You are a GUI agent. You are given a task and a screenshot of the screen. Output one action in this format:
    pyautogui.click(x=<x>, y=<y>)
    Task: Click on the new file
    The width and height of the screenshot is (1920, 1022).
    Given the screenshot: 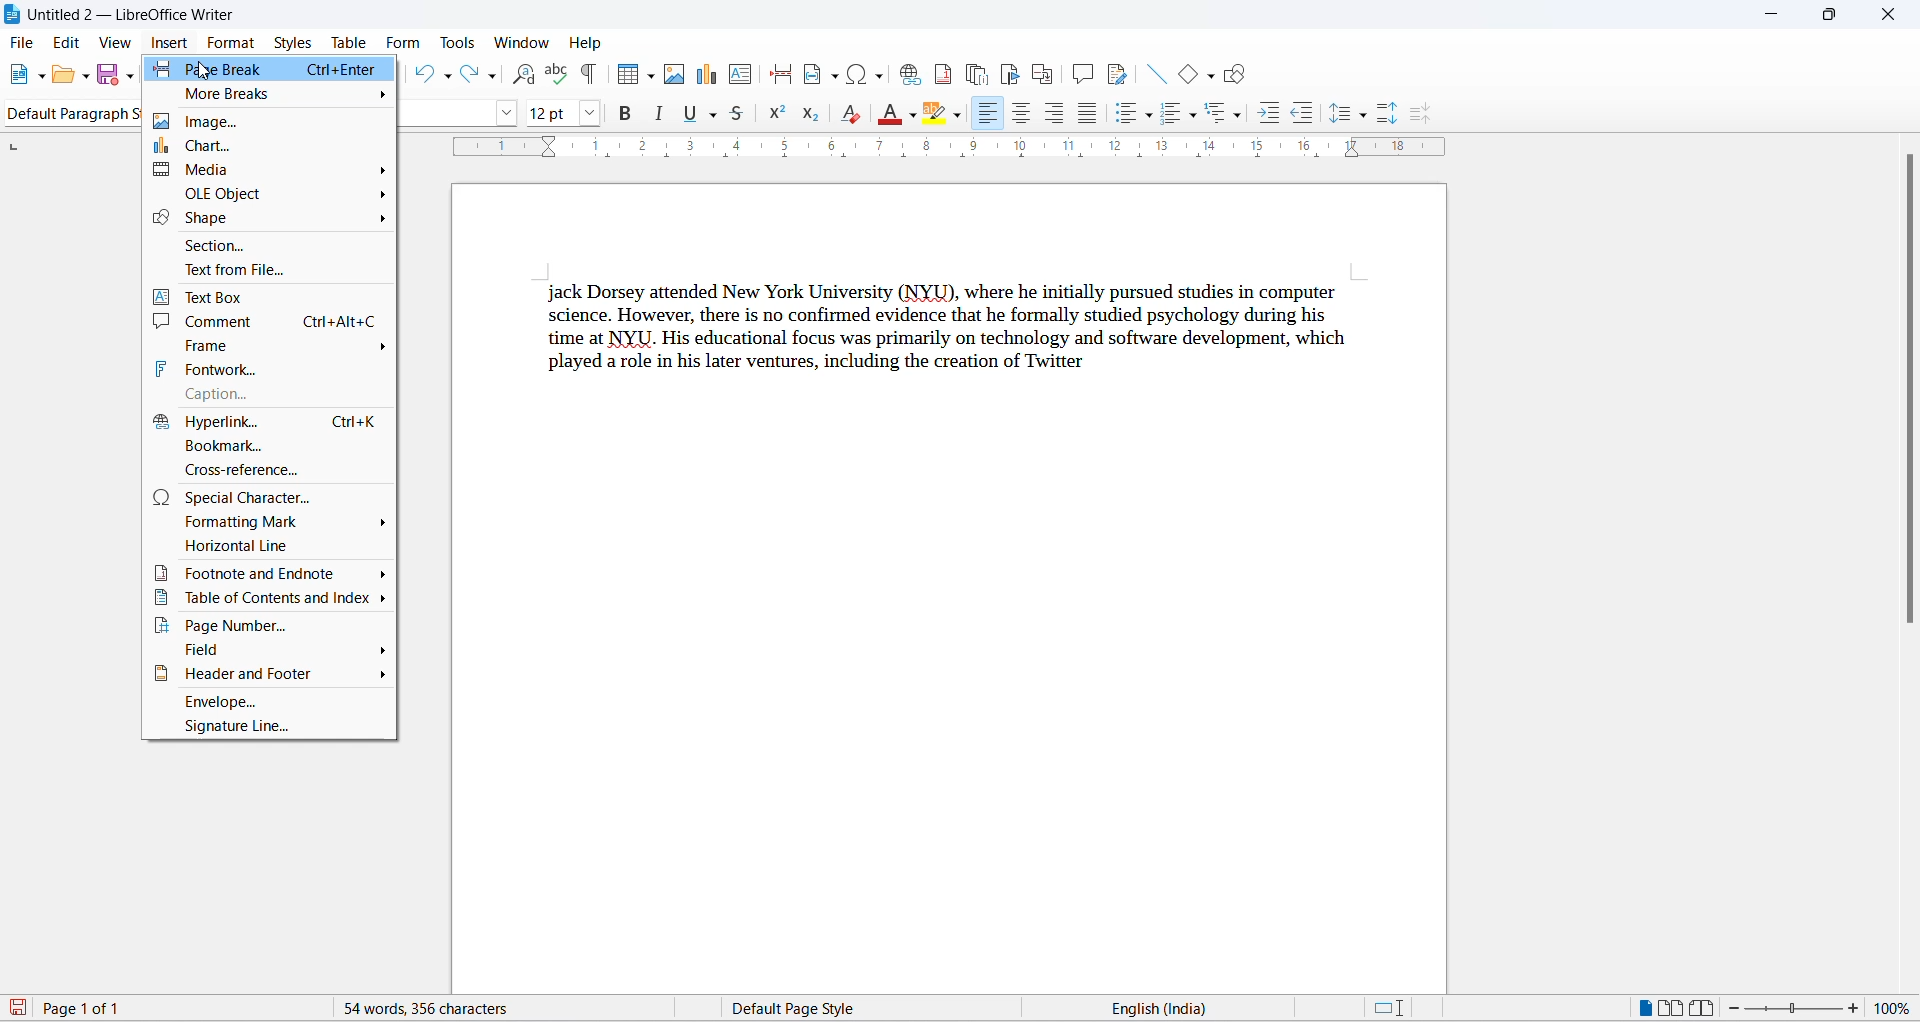 What is the action you would take?
    pyautogui.click(x=22, y=74)
    